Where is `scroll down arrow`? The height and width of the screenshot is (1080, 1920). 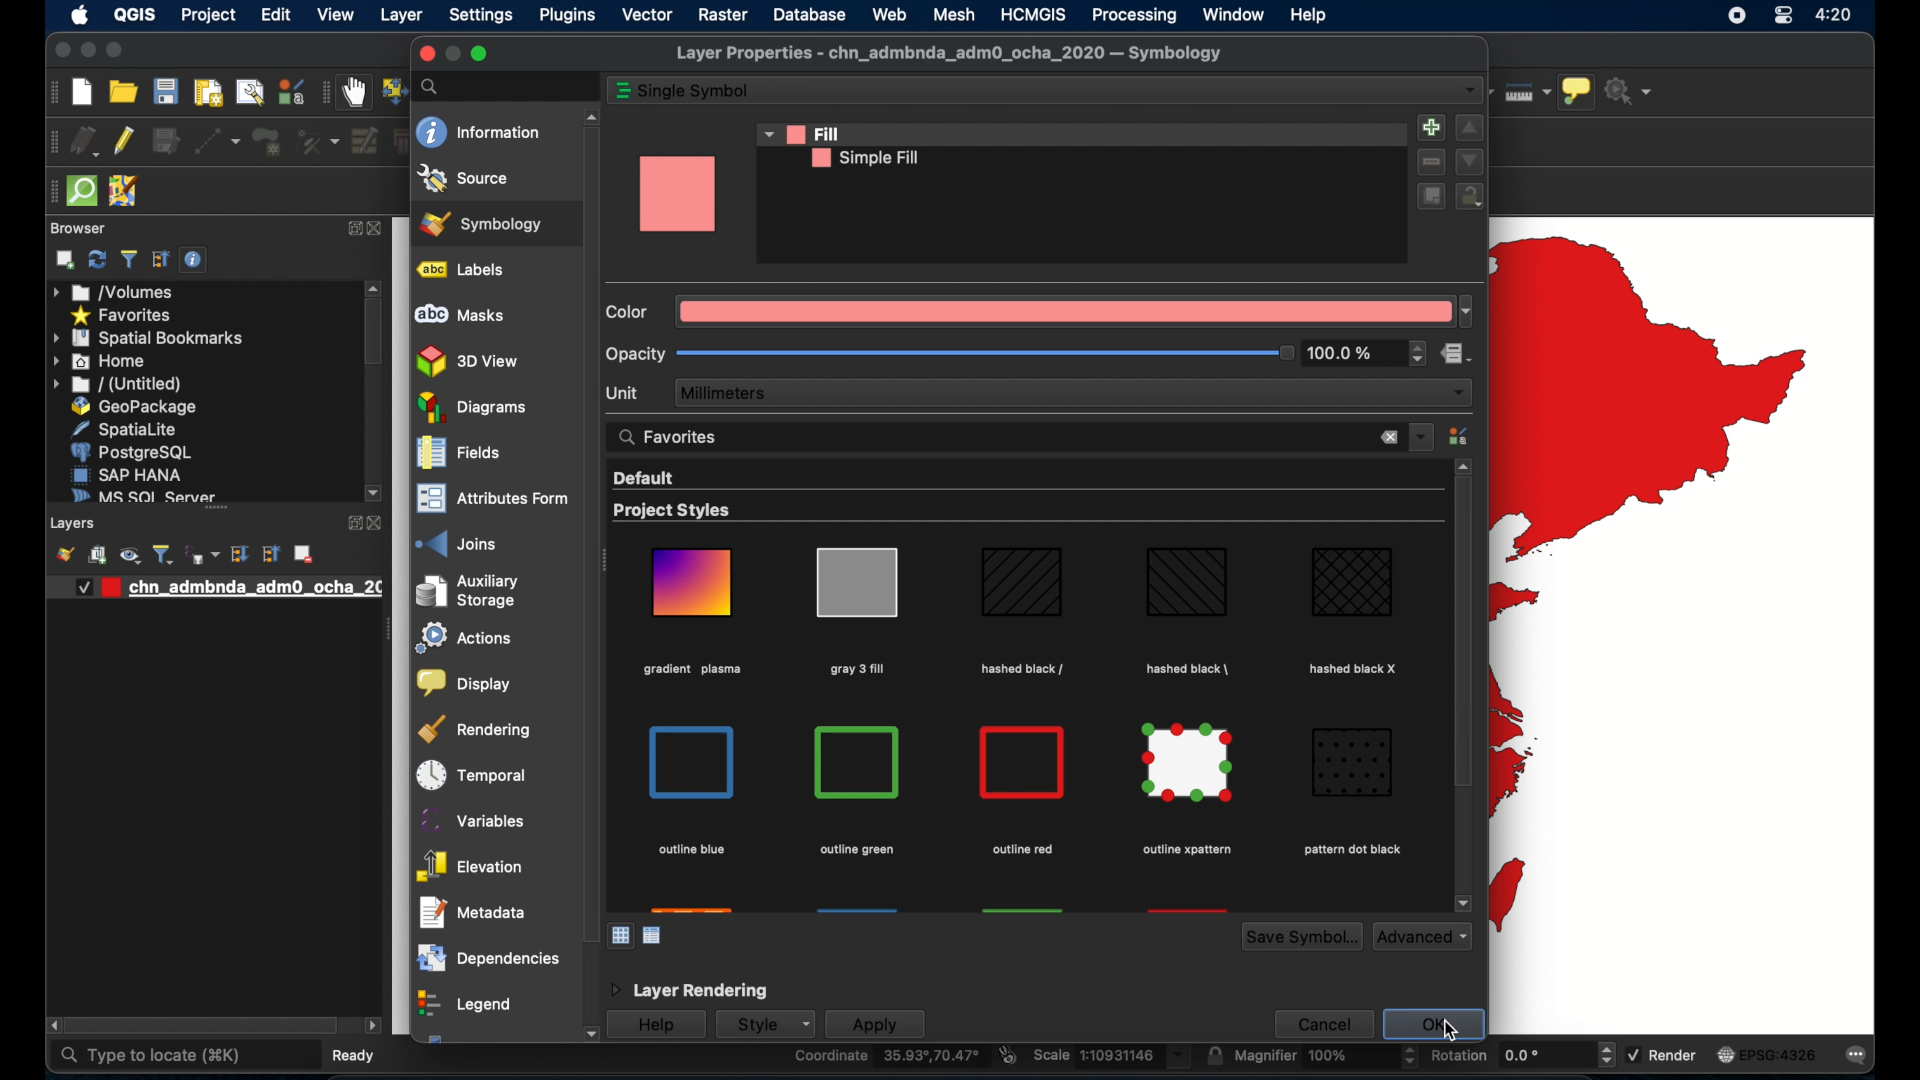 scroll down arrow is located at coordinates (1463, 903).